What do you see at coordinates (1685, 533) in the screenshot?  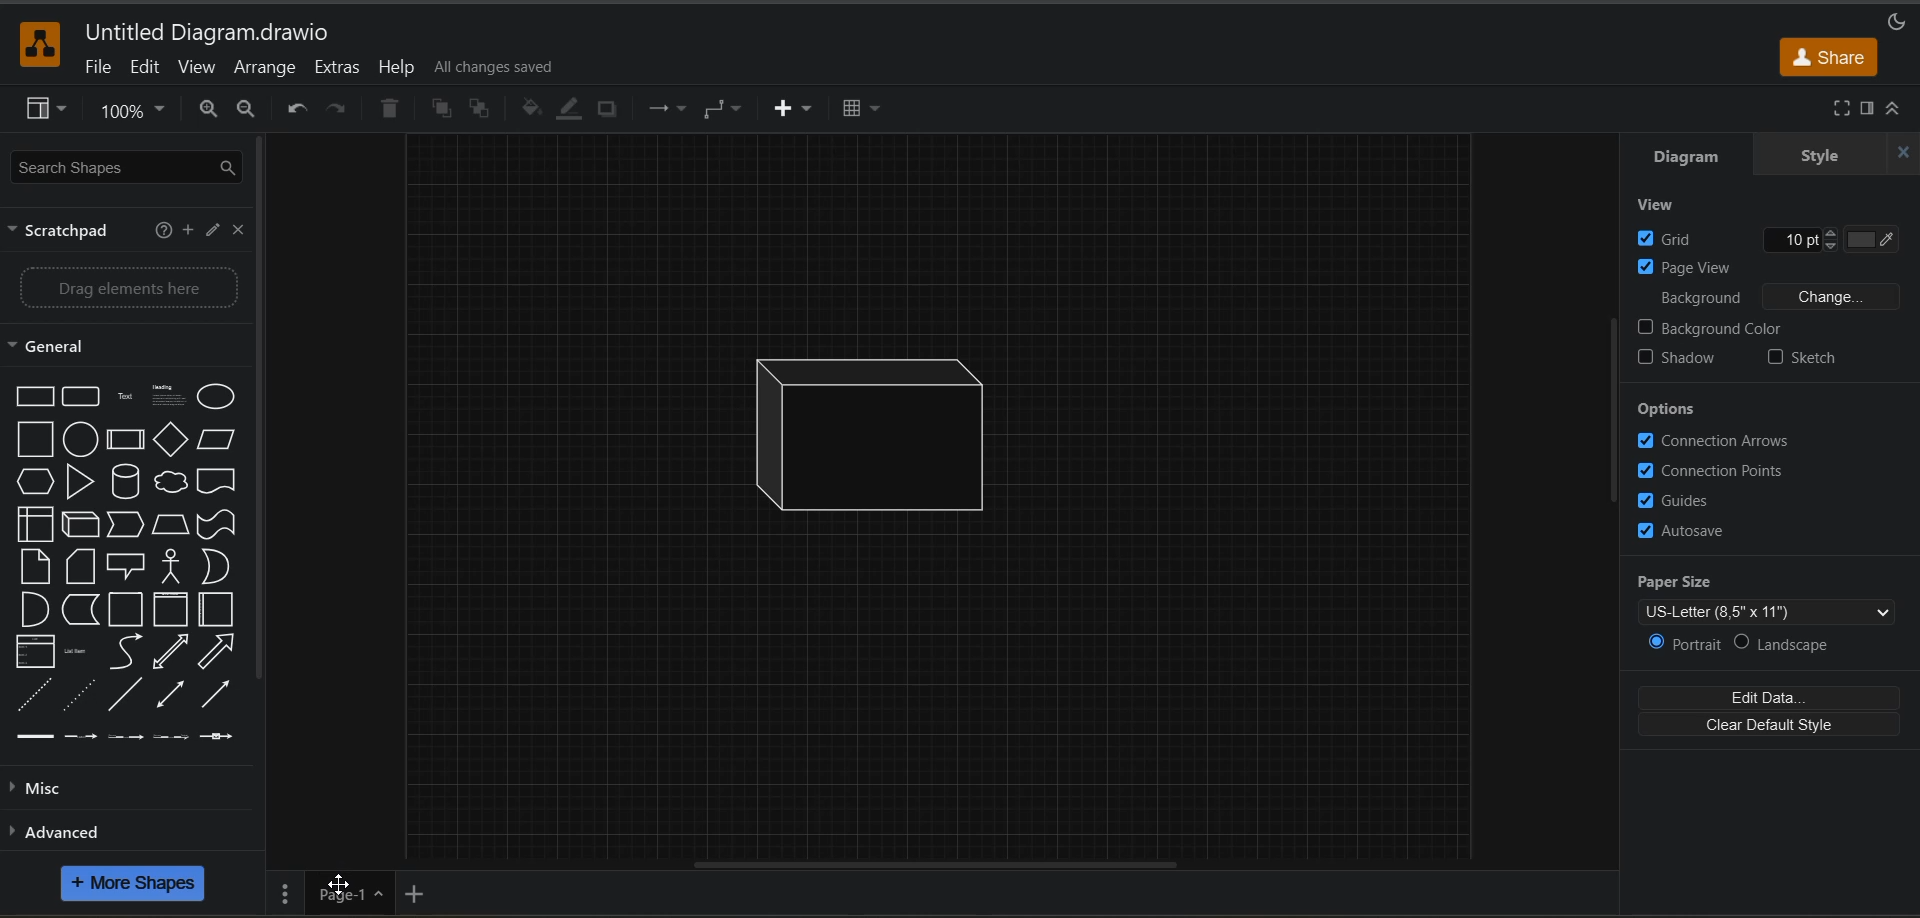 I see `autosave` at bounding box center [1685, 533].